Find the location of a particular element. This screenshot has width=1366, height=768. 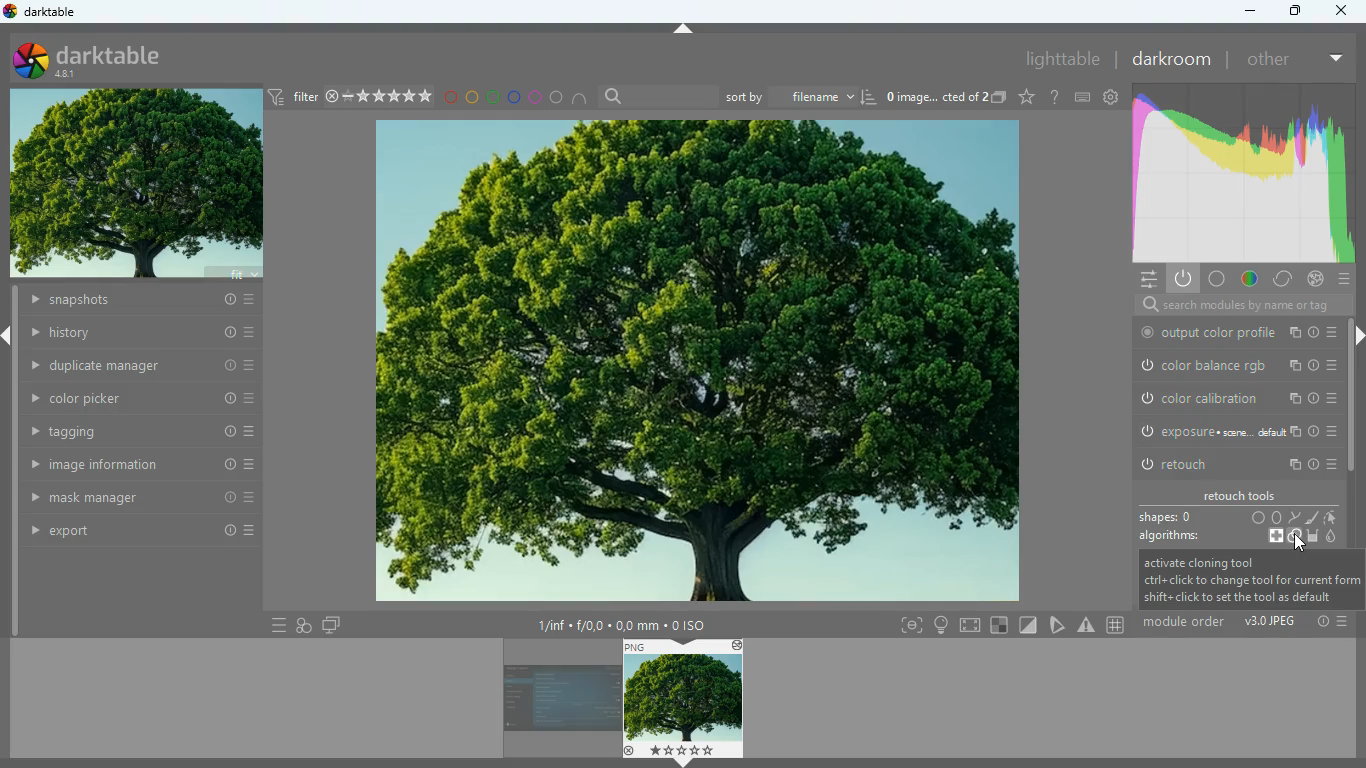

tagging is located at coordinates (143, 433).